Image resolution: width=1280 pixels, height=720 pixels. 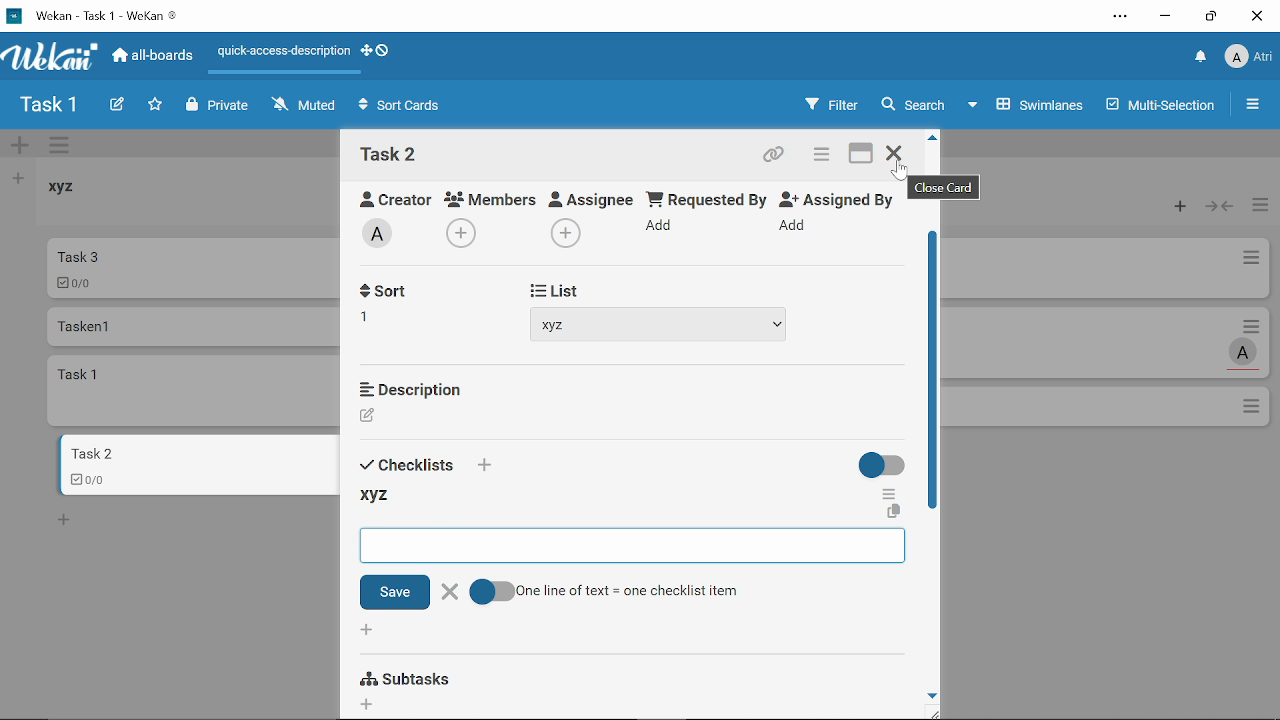 I want to click on 0/0, so click(x=199, y=480).